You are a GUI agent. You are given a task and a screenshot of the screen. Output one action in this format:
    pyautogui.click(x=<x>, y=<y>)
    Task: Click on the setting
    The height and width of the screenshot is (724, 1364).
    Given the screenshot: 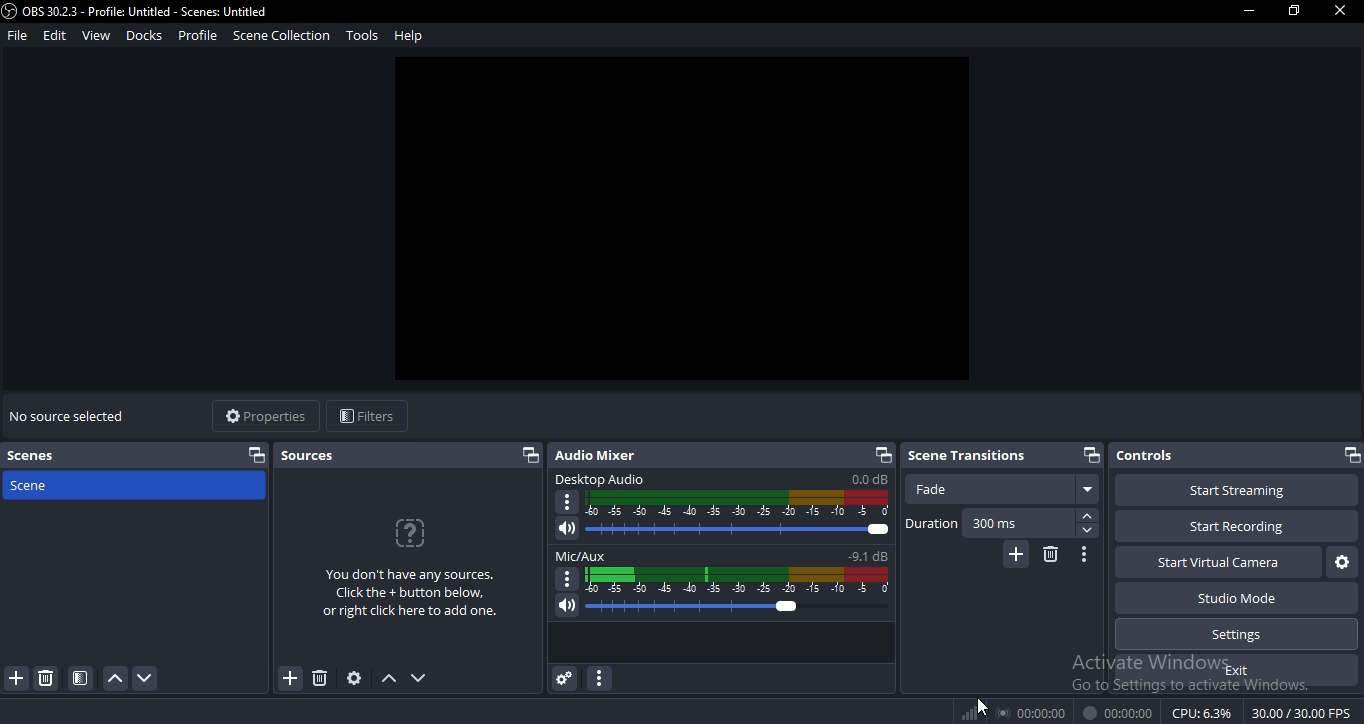 What is the action you would take?
    pyautogui.click(x=355, y=678)
    